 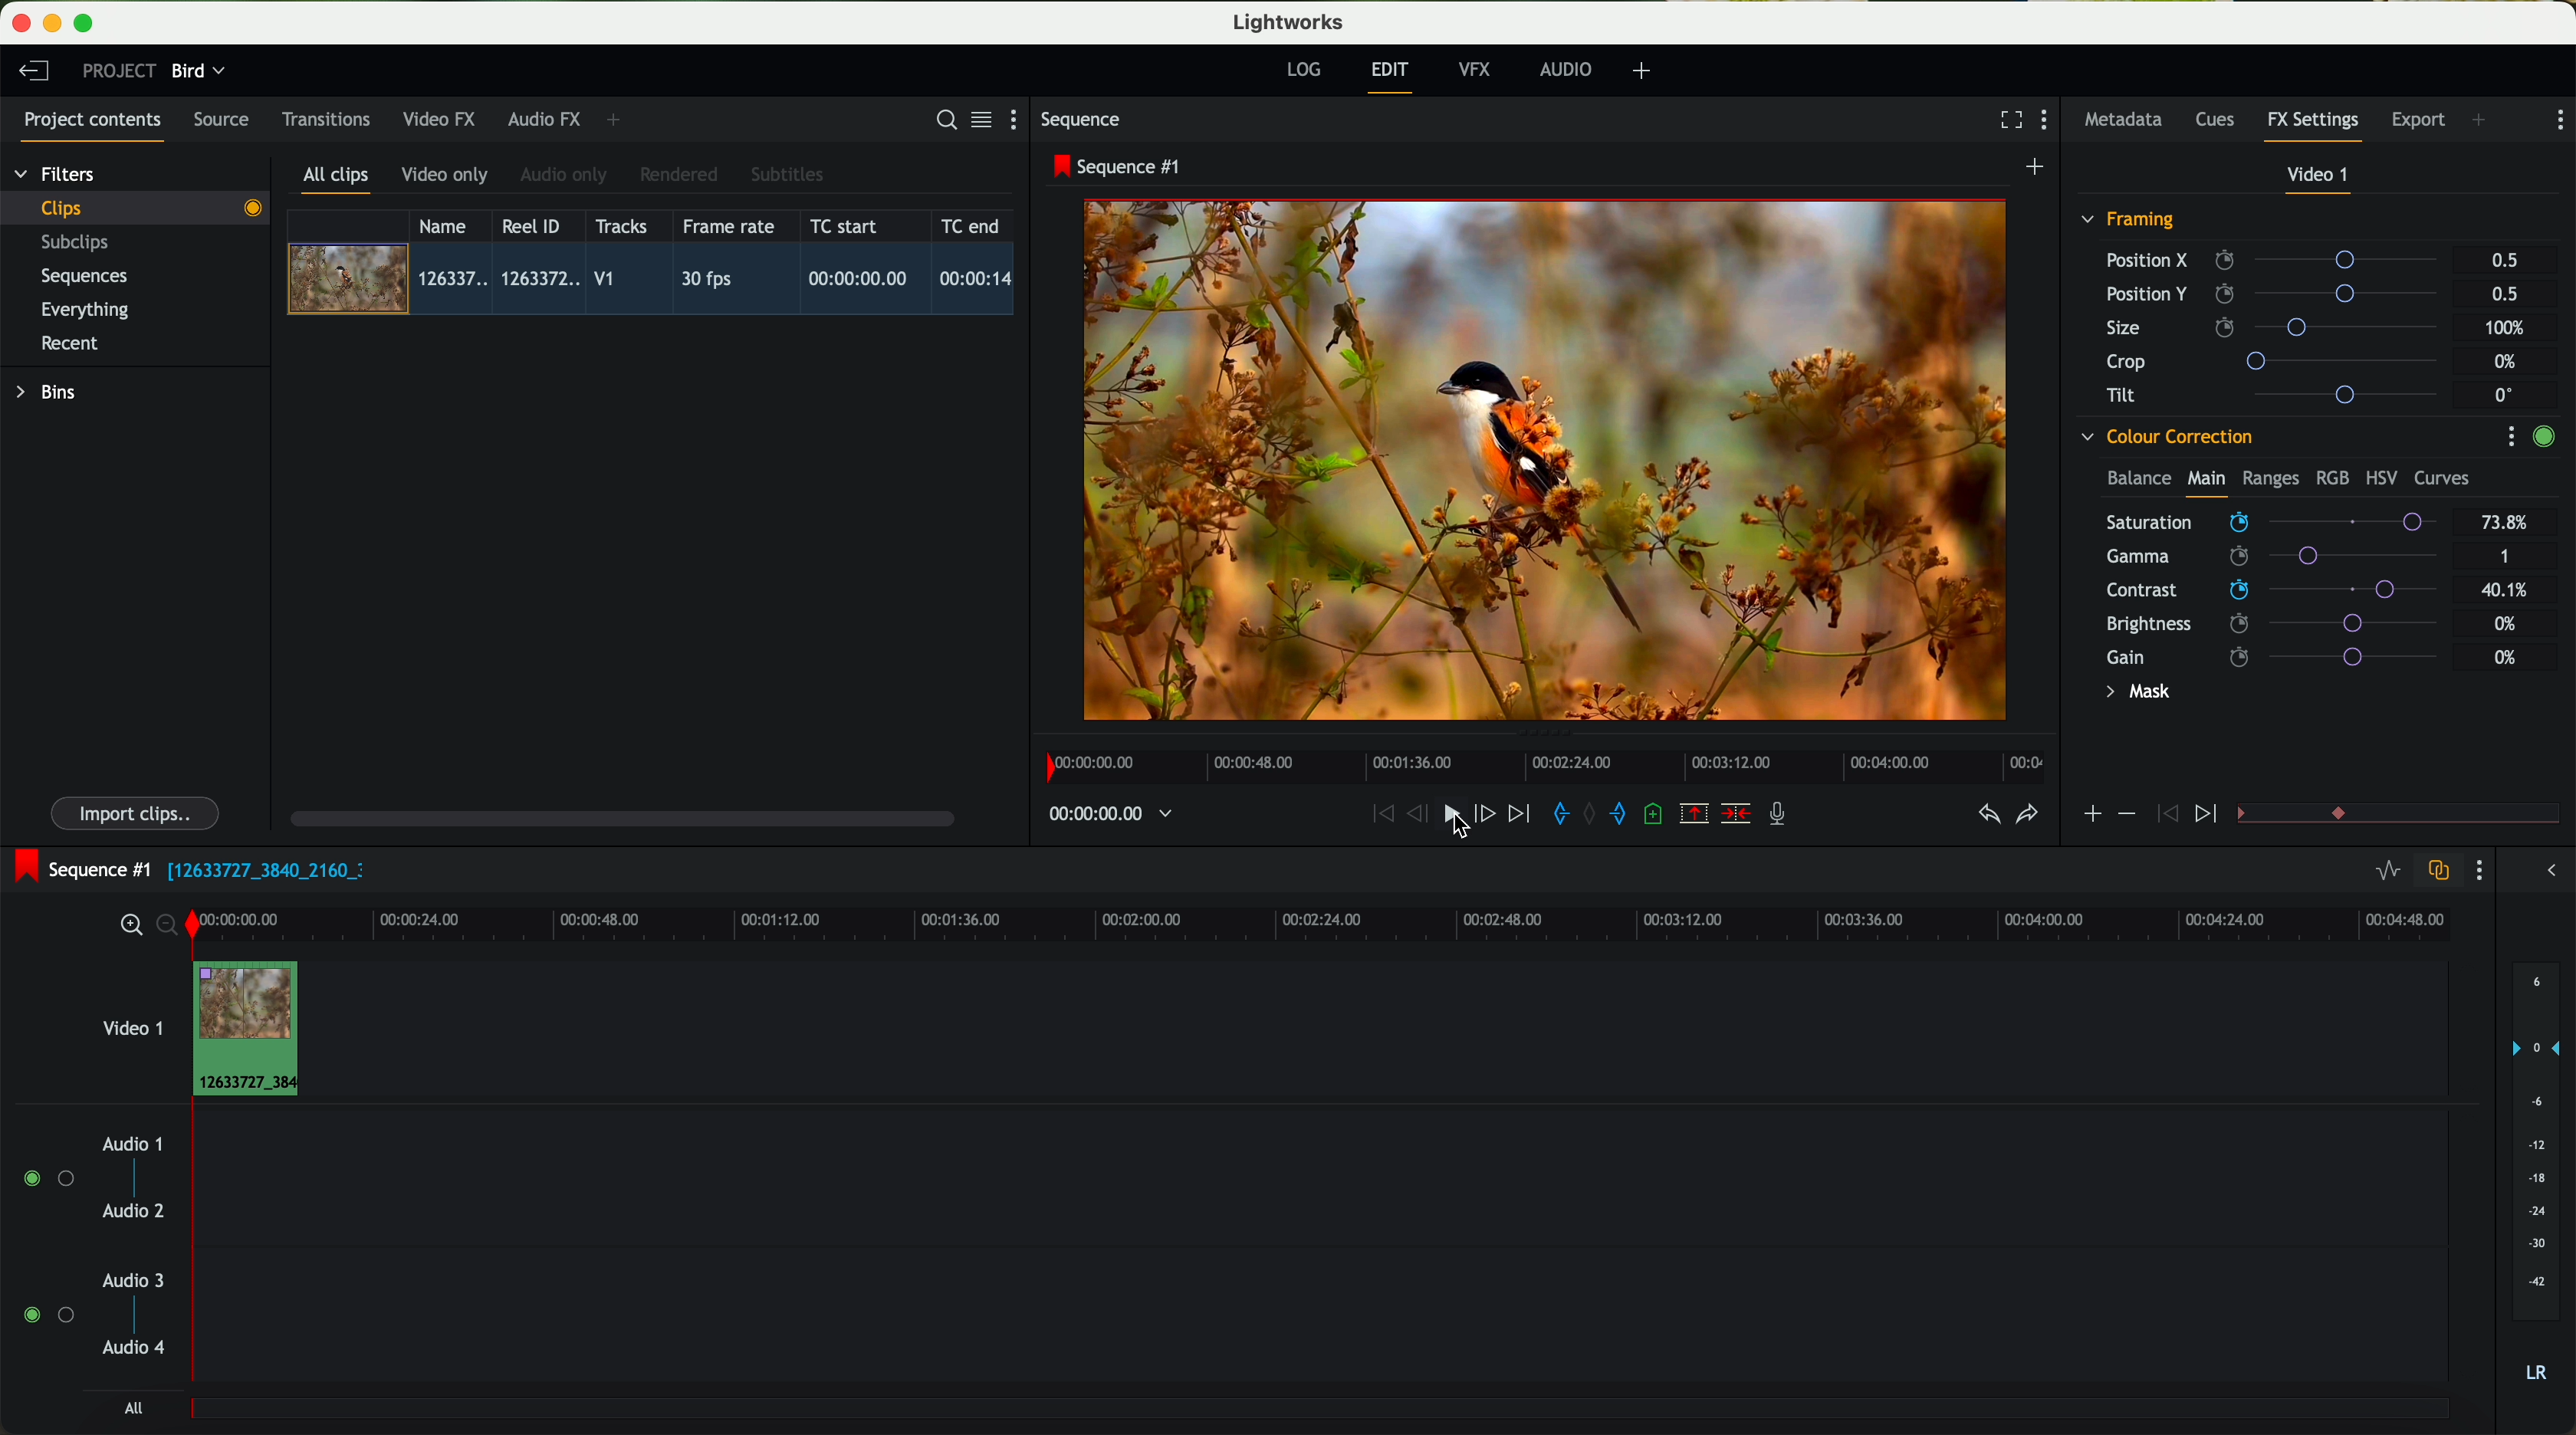 I want to click on position Y, so click(x=2280, y=293).